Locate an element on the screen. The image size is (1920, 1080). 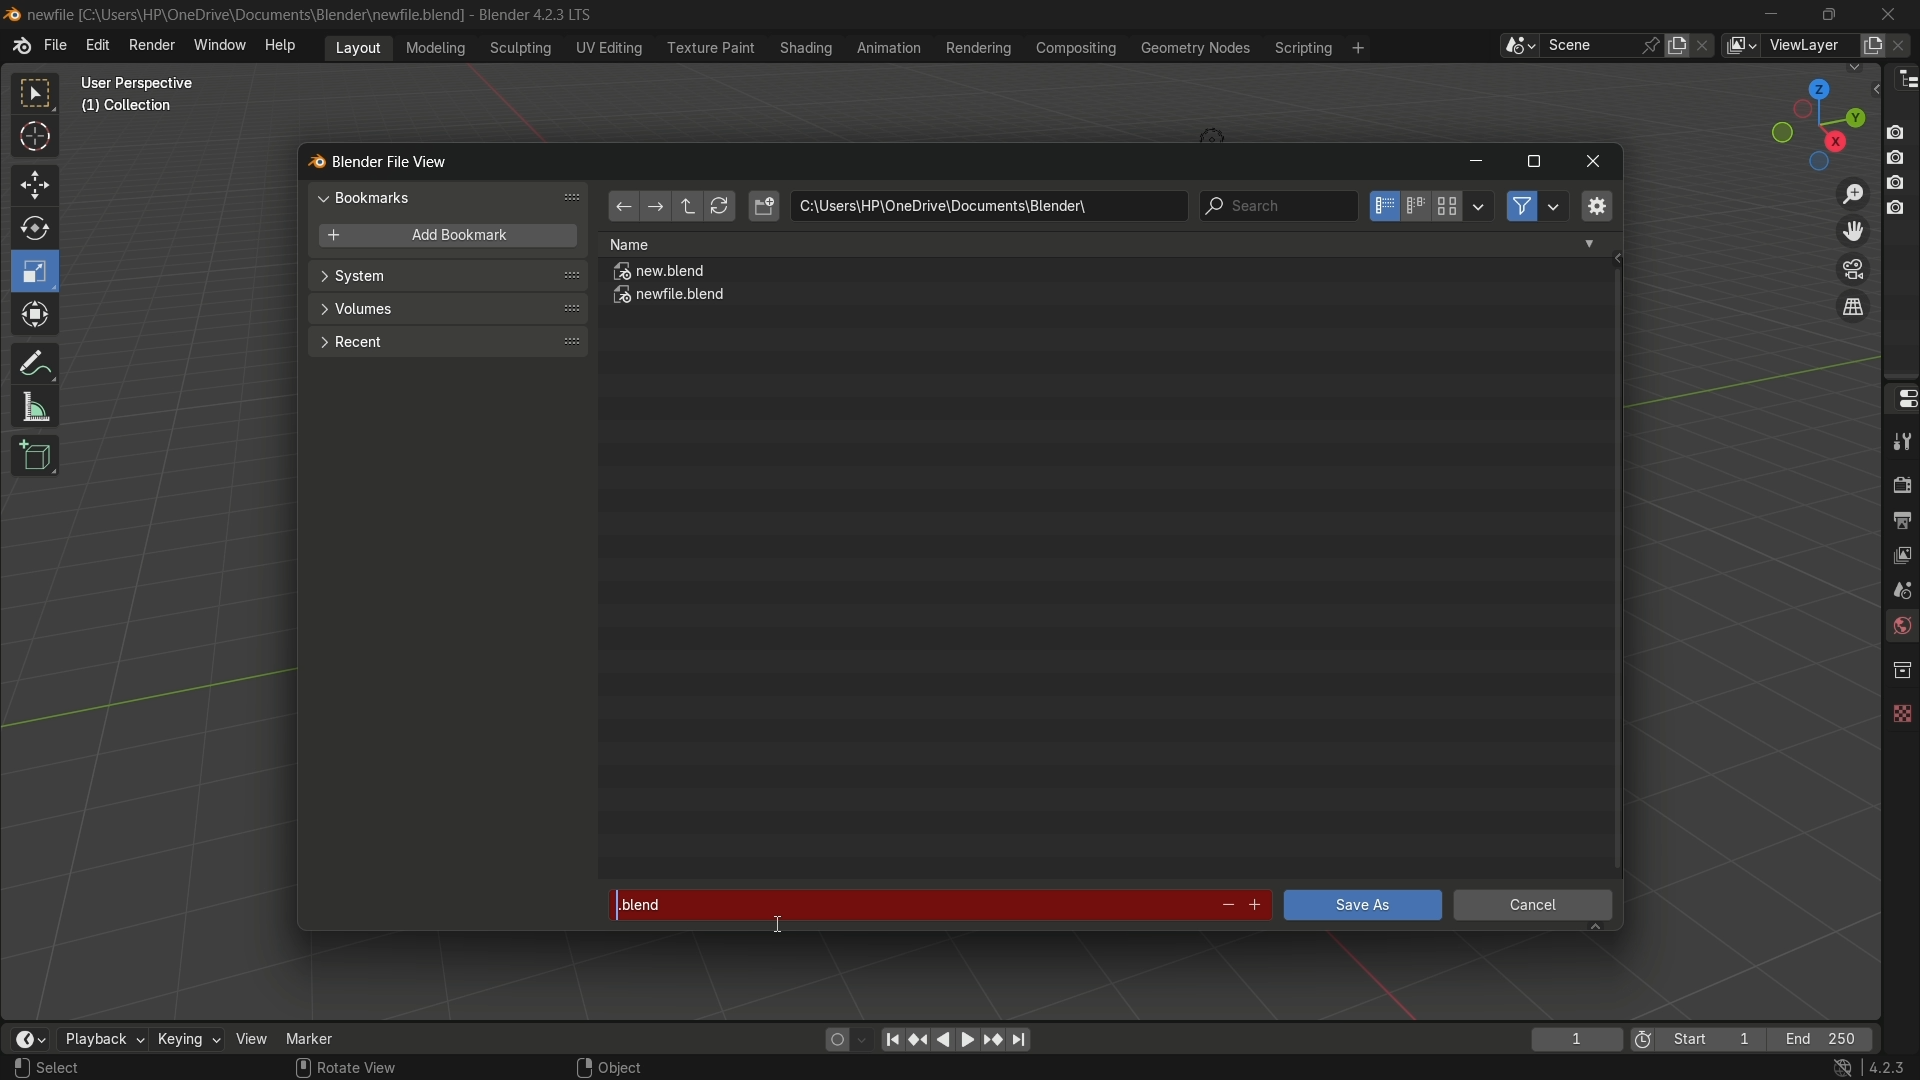
new.blend file is located at coordinates (661, 274).